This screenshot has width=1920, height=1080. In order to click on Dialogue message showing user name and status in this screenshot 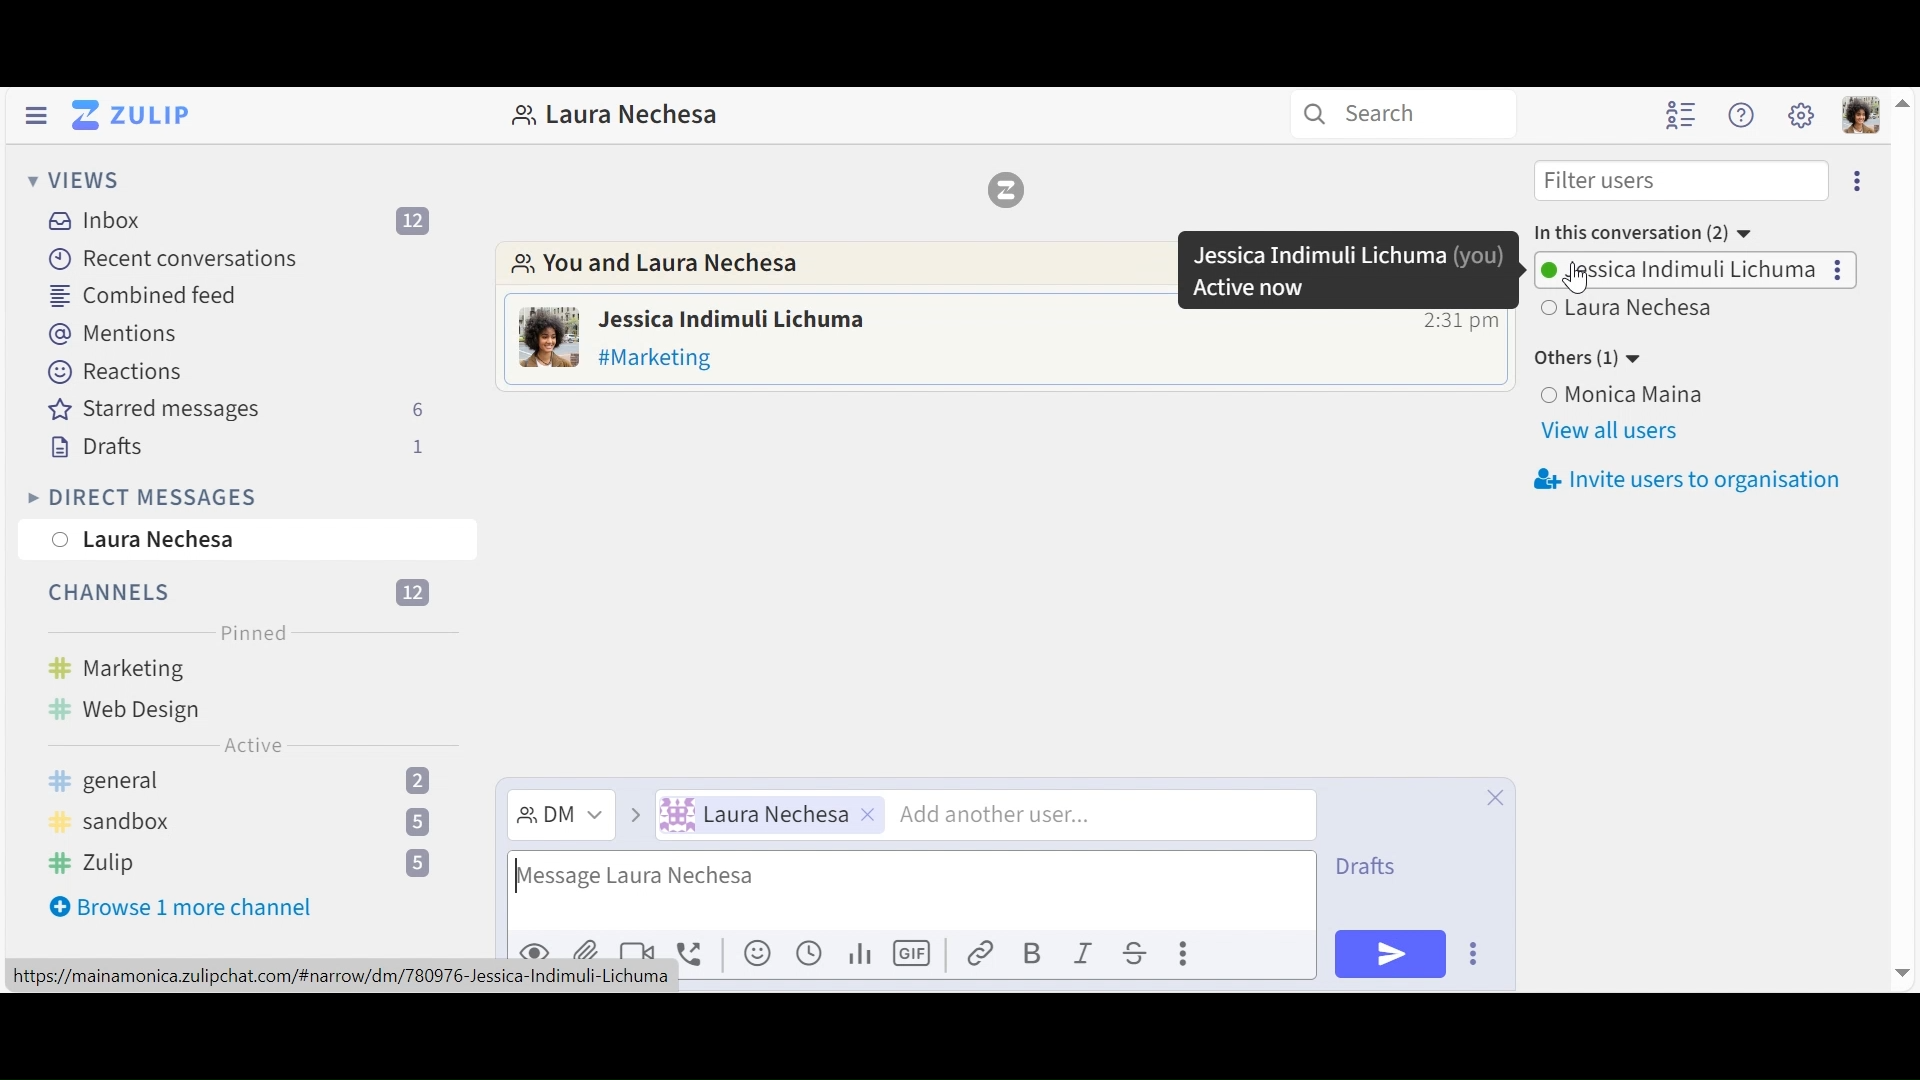, I will do `click(1347, 269)`.